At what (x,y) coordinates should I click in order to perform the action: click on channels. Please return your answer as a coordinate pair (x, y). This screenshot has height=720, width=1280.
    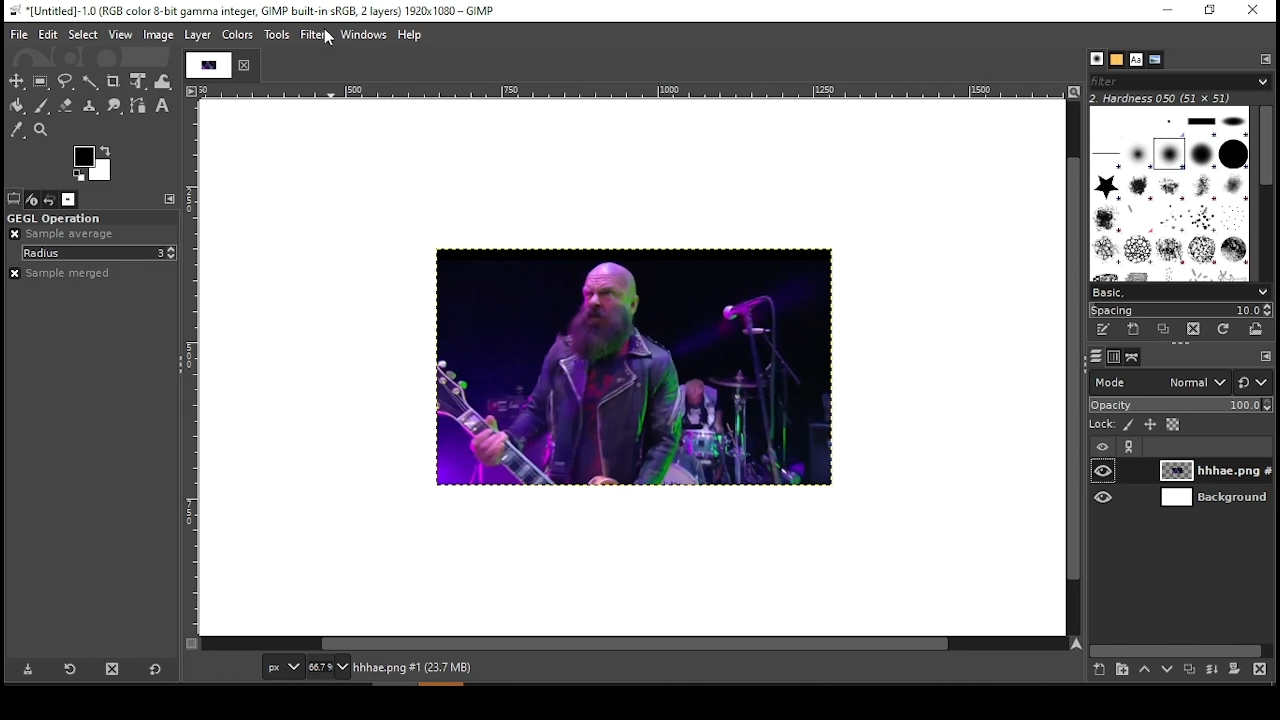
    Looking at the image, I should click on (1111, 357).